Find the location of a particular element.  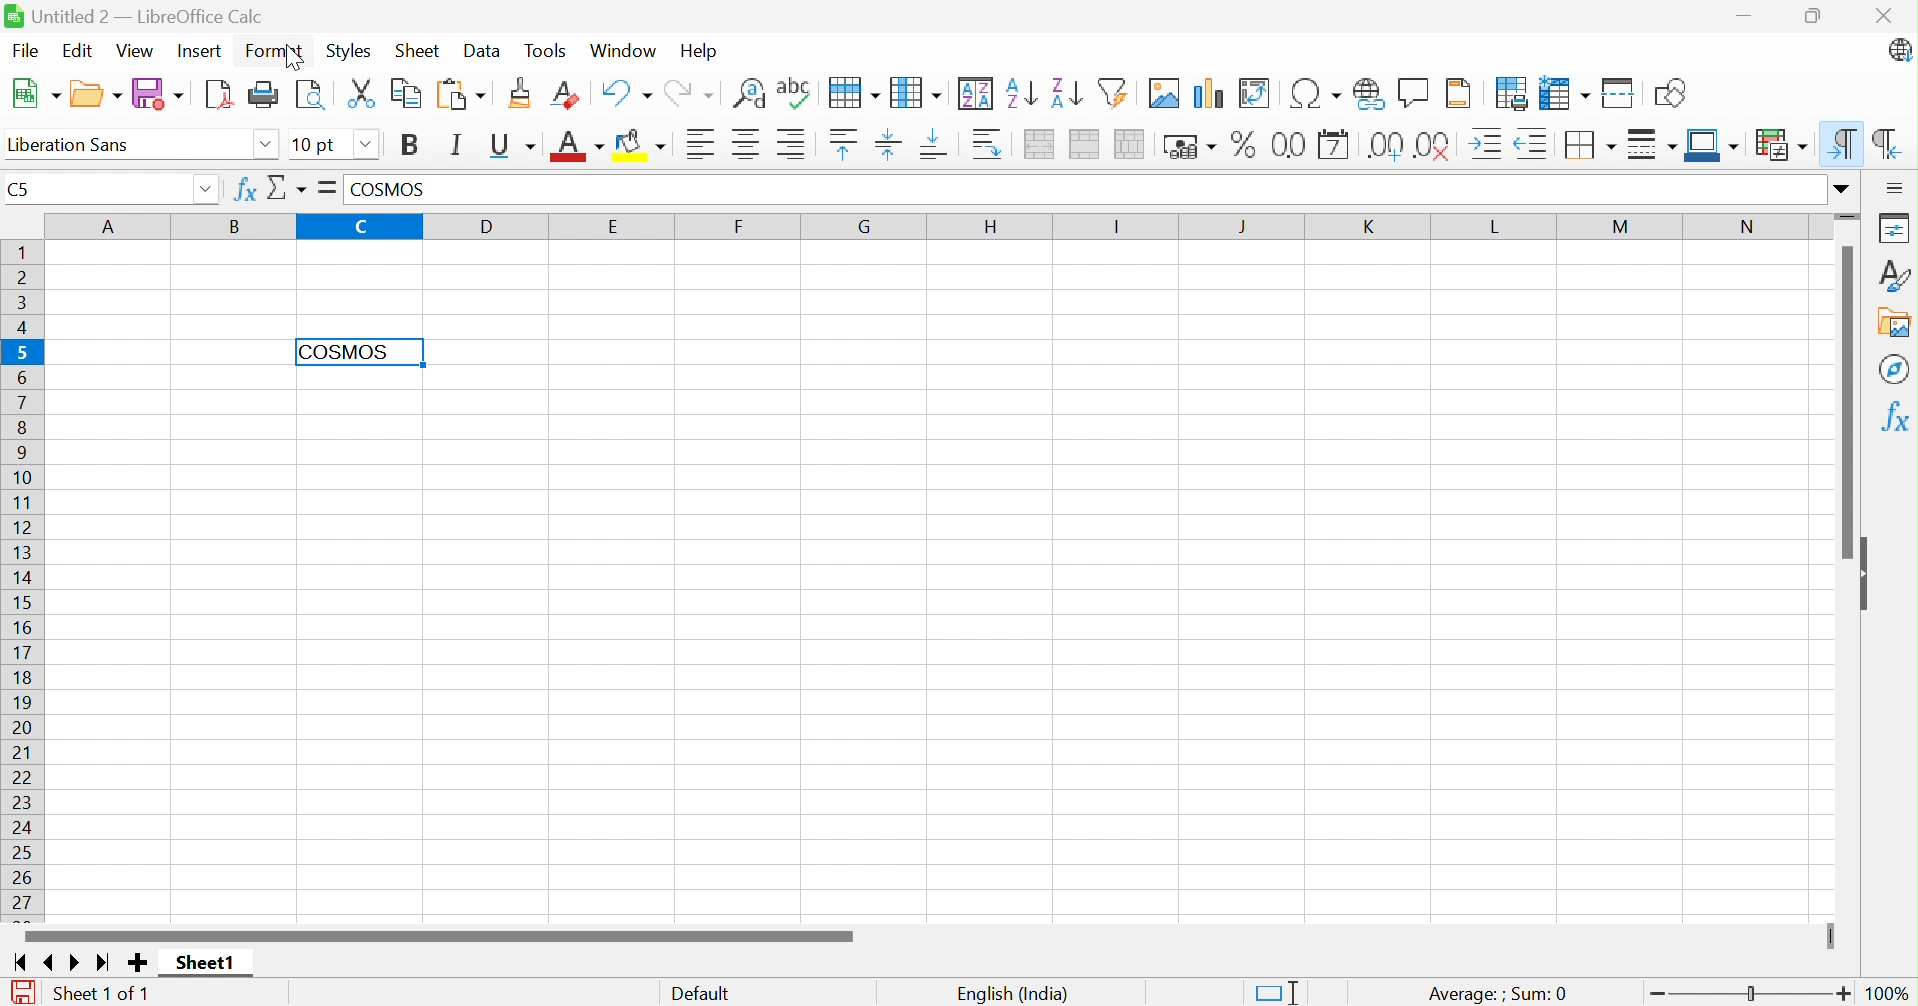

Scroll Bar is located at coordinates (441, 936).